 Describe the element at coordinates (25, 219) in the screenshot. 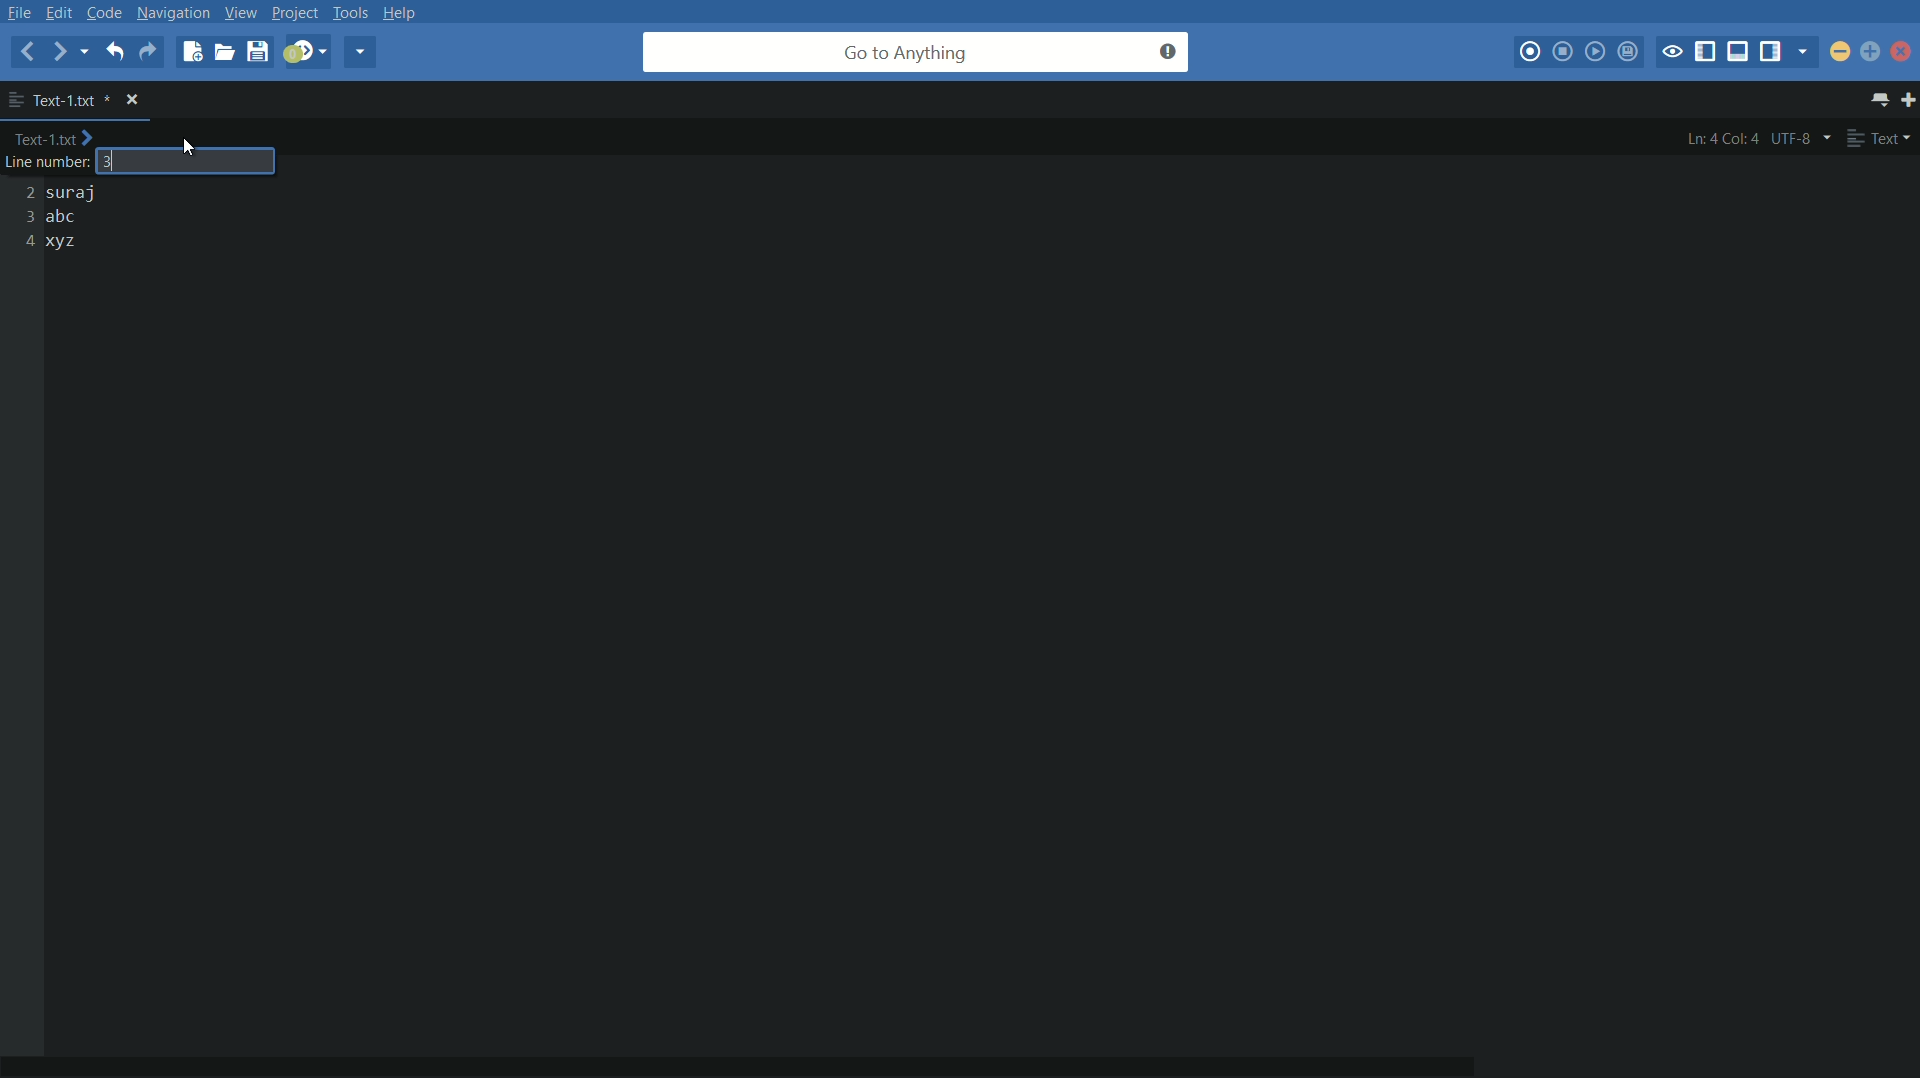

I see `2 3 4` at that location.